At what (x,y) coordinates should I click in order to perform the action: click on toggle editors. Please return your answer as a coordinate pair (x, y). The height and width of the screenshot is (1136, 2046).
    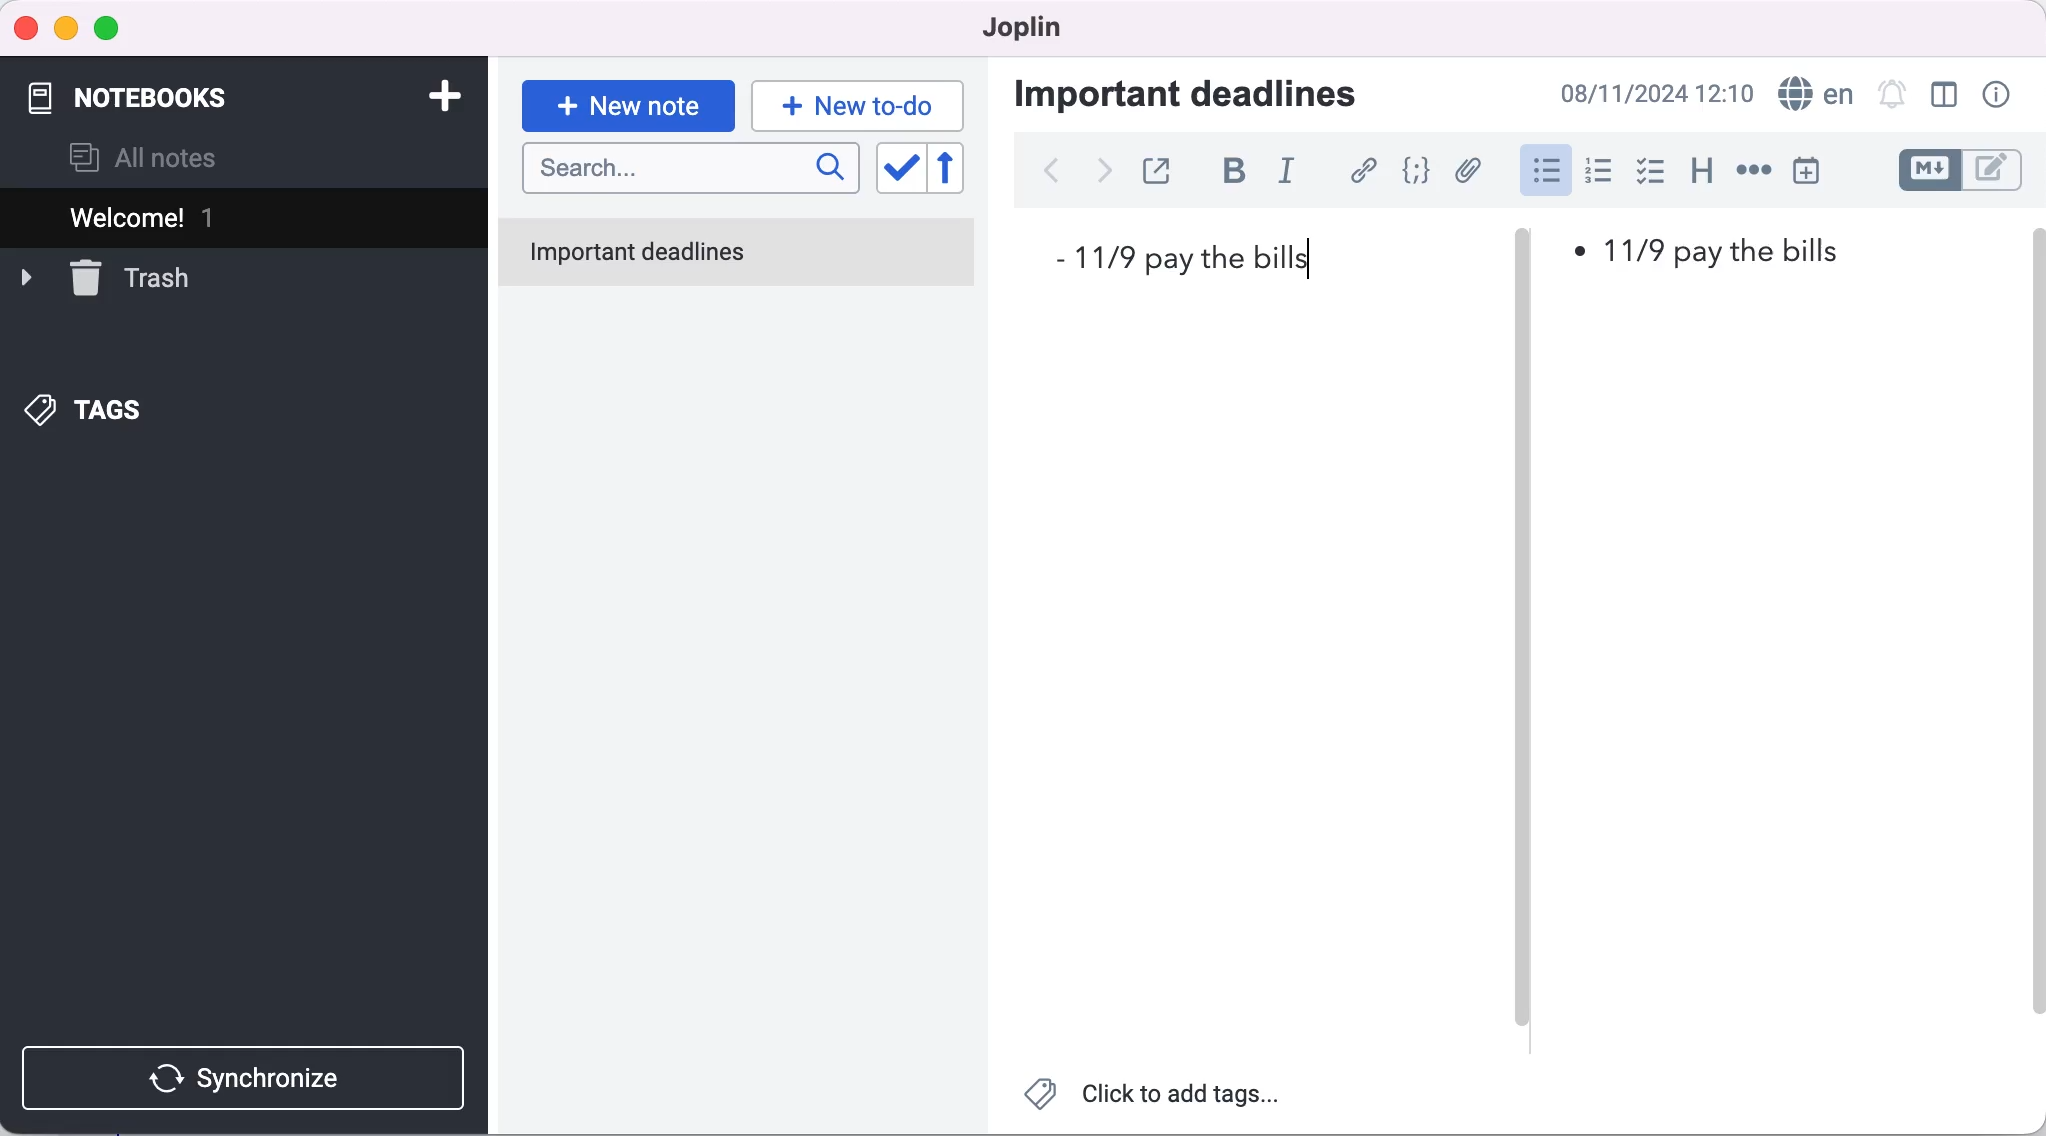
    Looking at the image, I should click on (1967, 174).